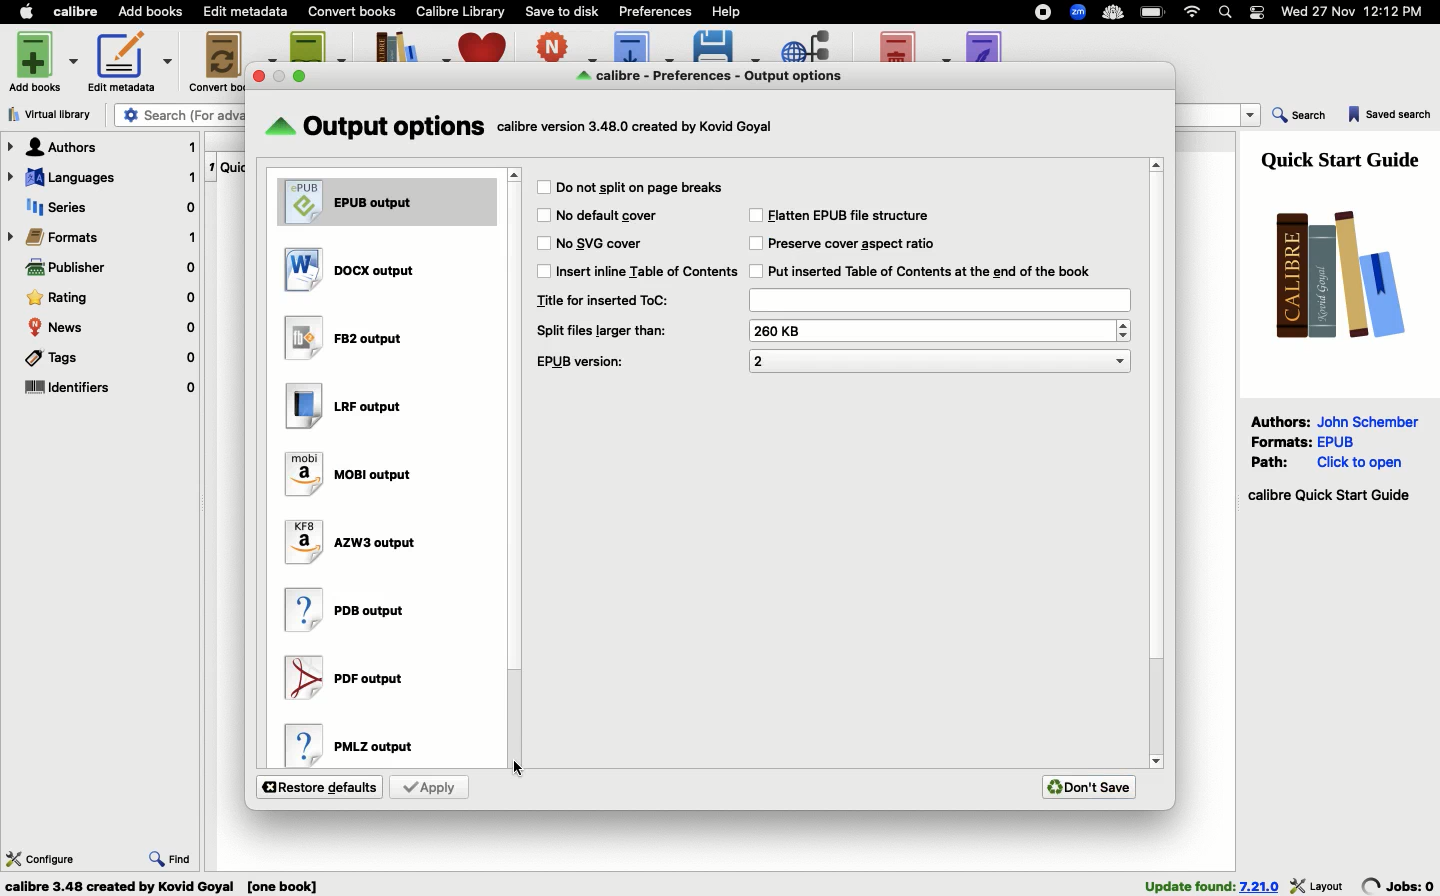 The image size is (1440, 896). I want to click on News, so click(112, 328).